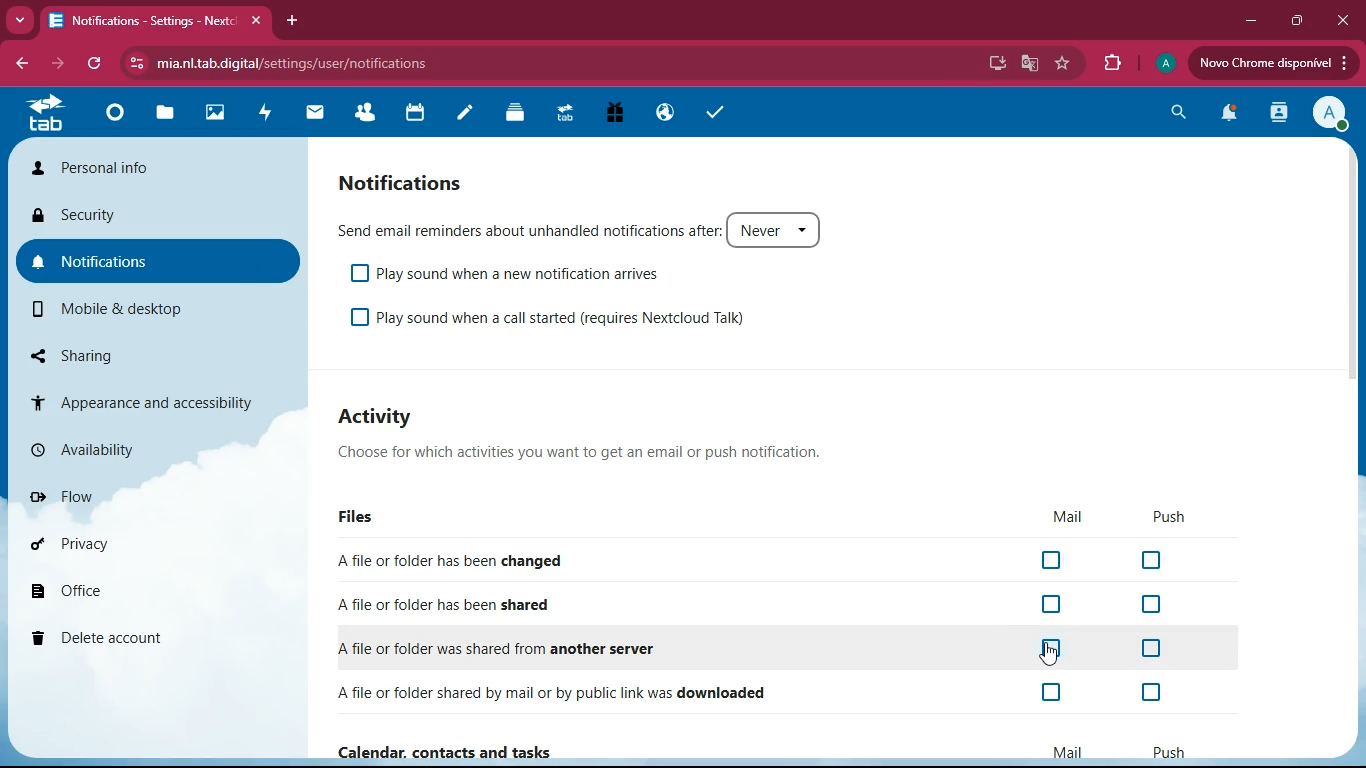  I want to click on description, so click(604, 453).